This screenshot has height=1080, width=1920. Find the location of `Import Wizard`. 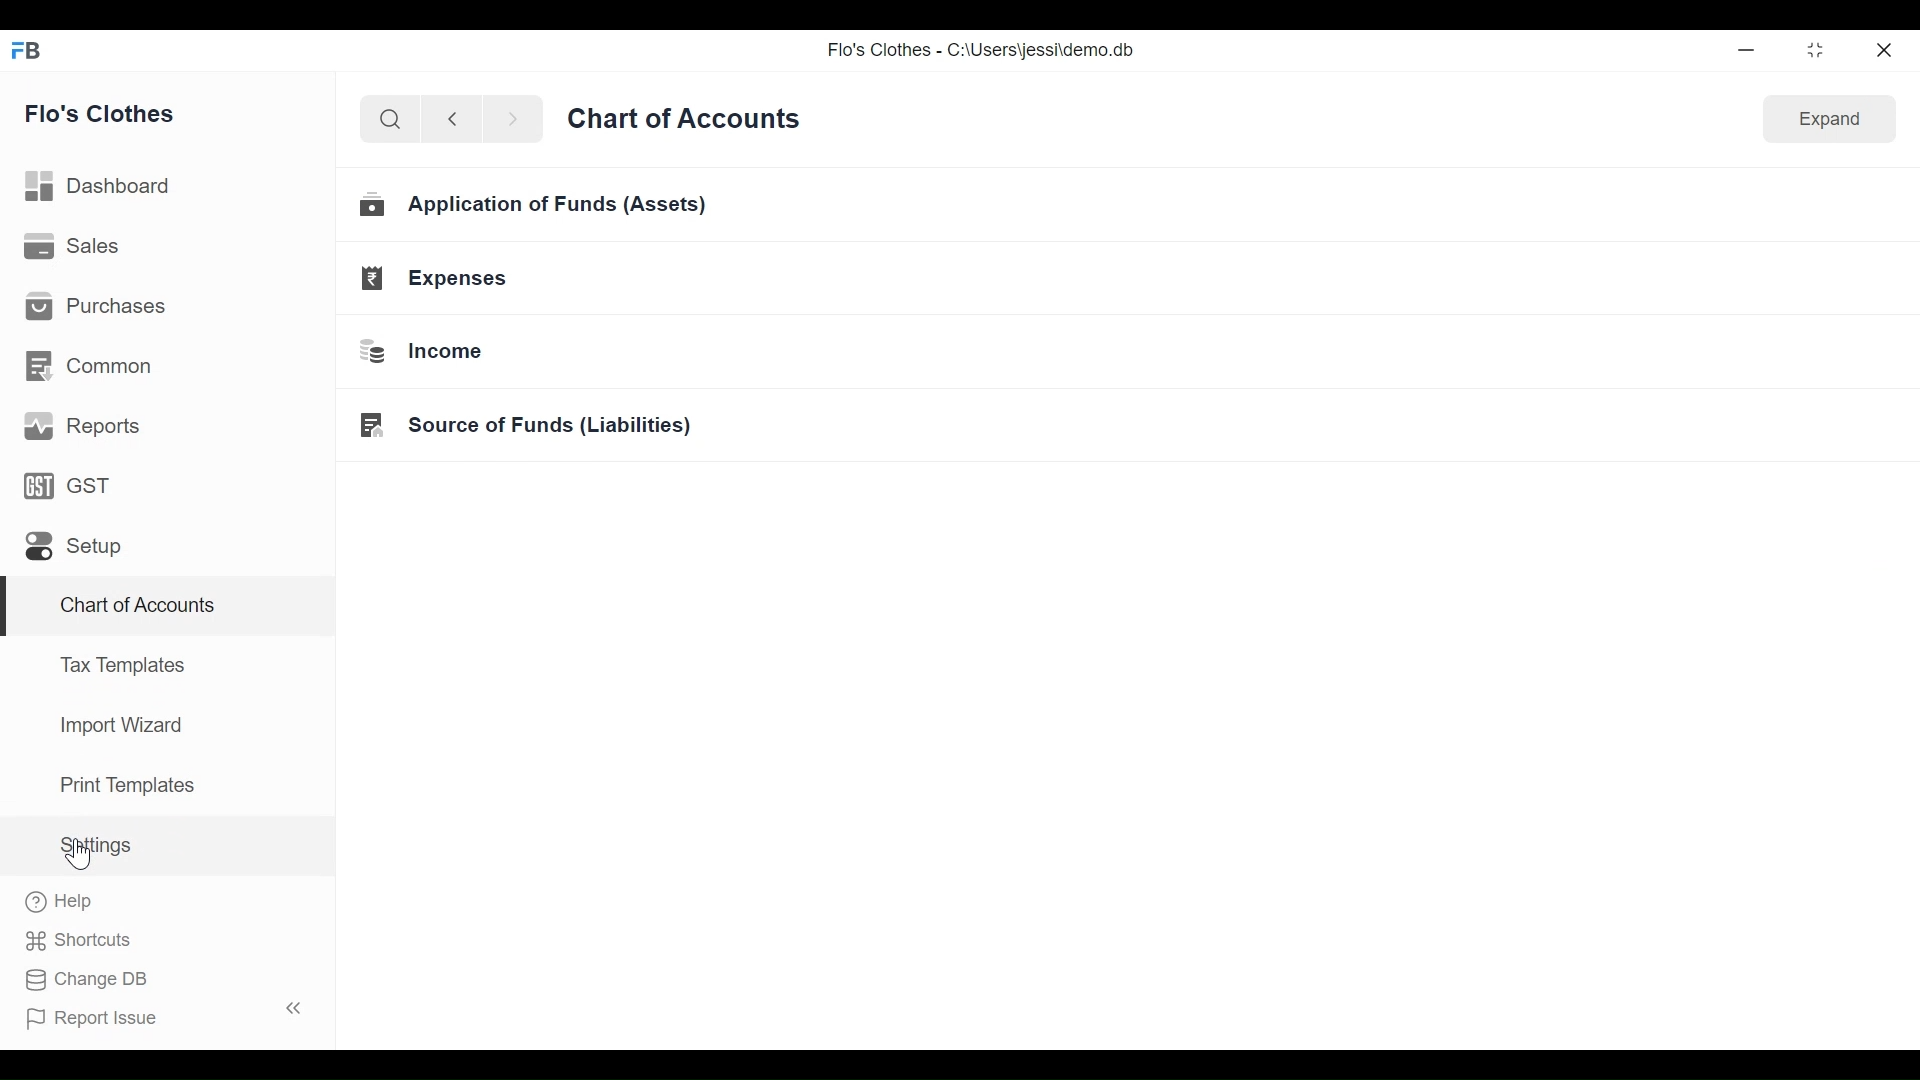

Import Wizard is located at coordinates (120, 727).